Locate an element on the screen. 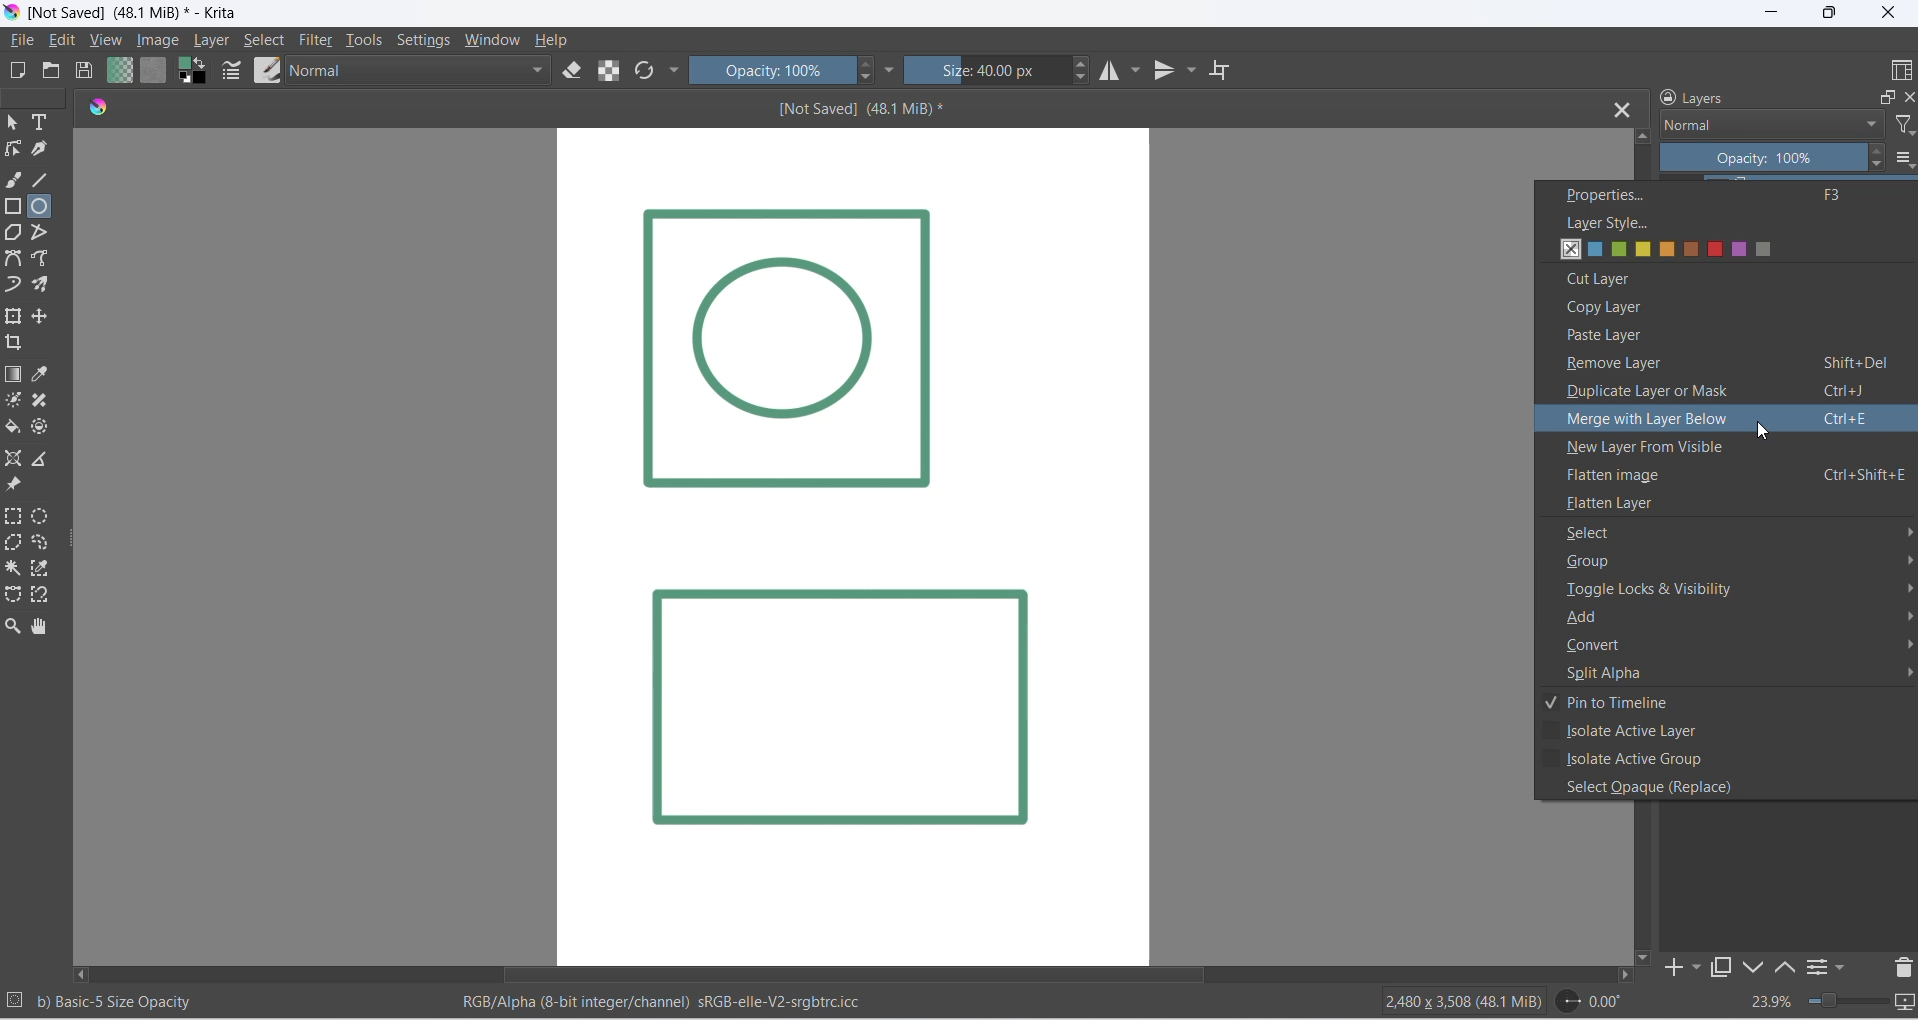 Image resolution: width=1918 pixels, height=1020 pixels. Image Layer 1 is located at coordinates (789, 356).